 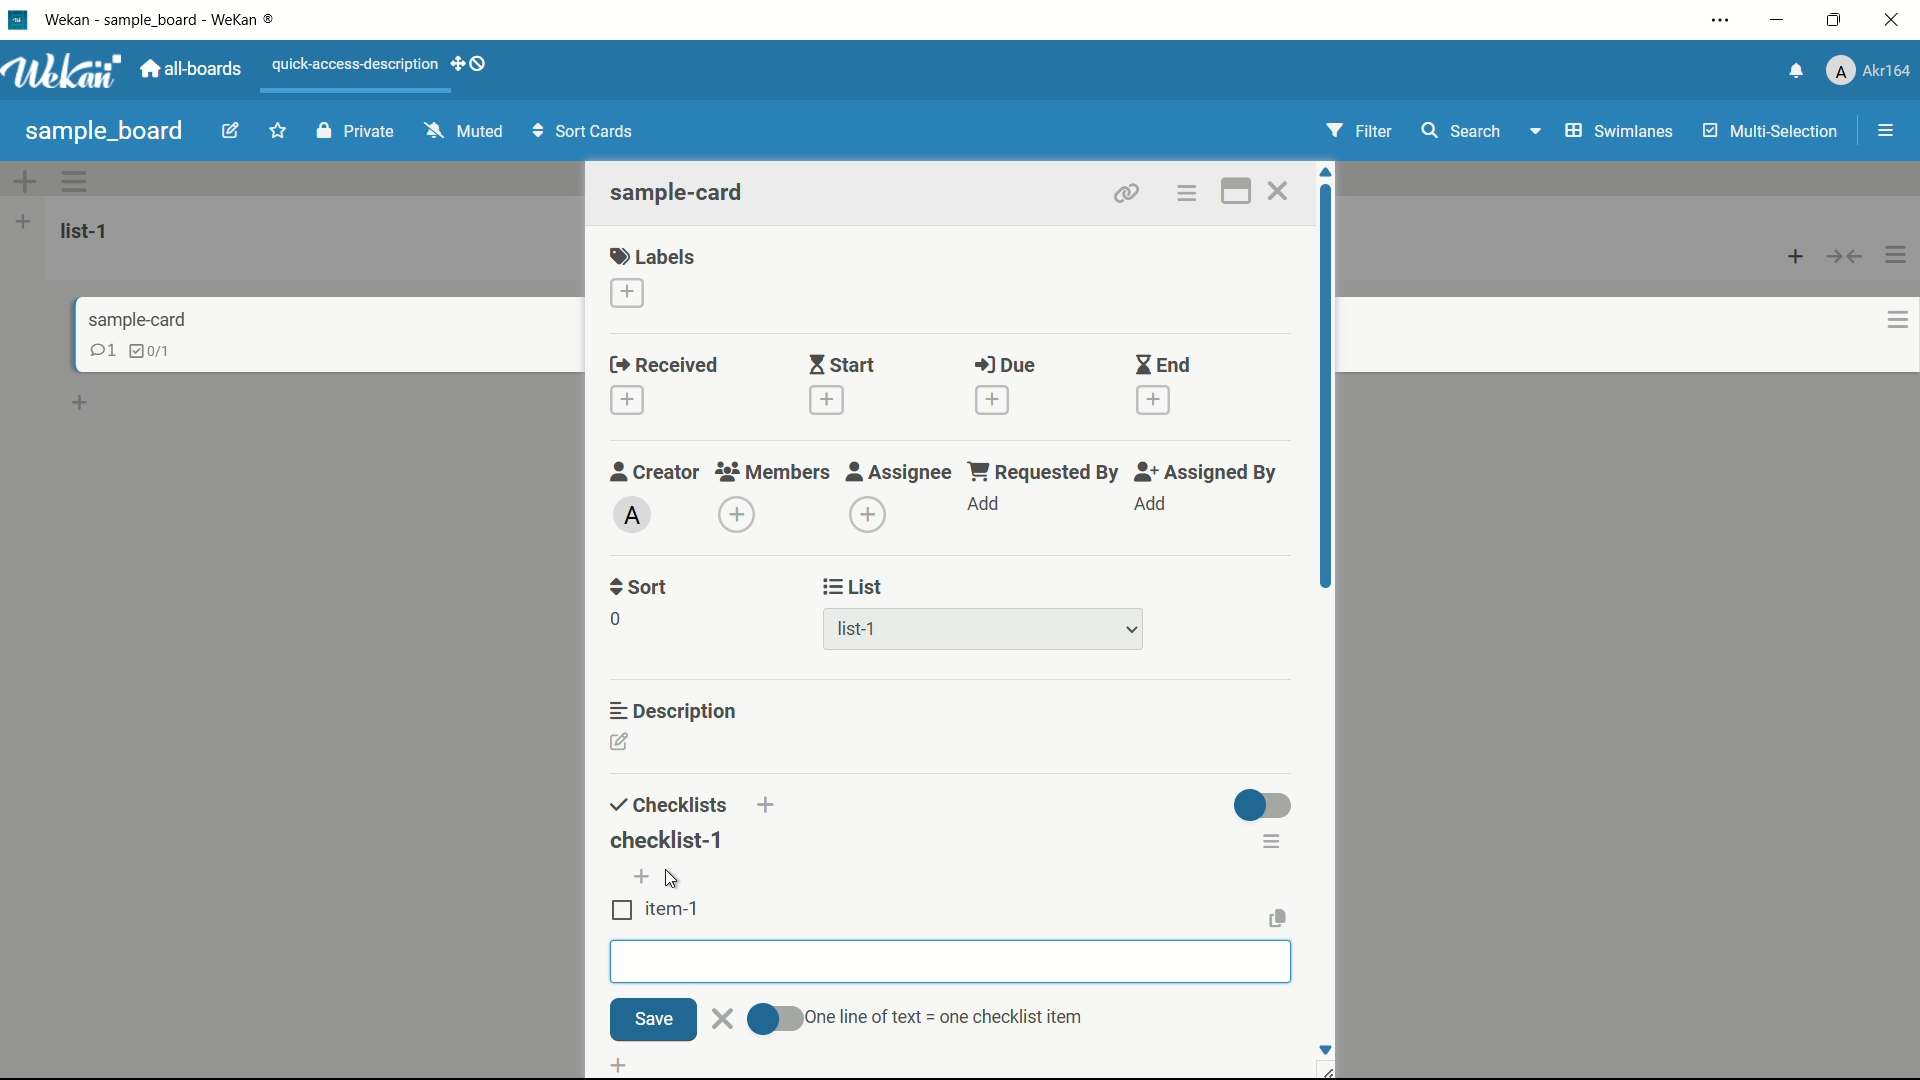 What do you see at coordinates (1779, 21) in the screenshot?
I see `minimize` at bounding box center [1779, 21].